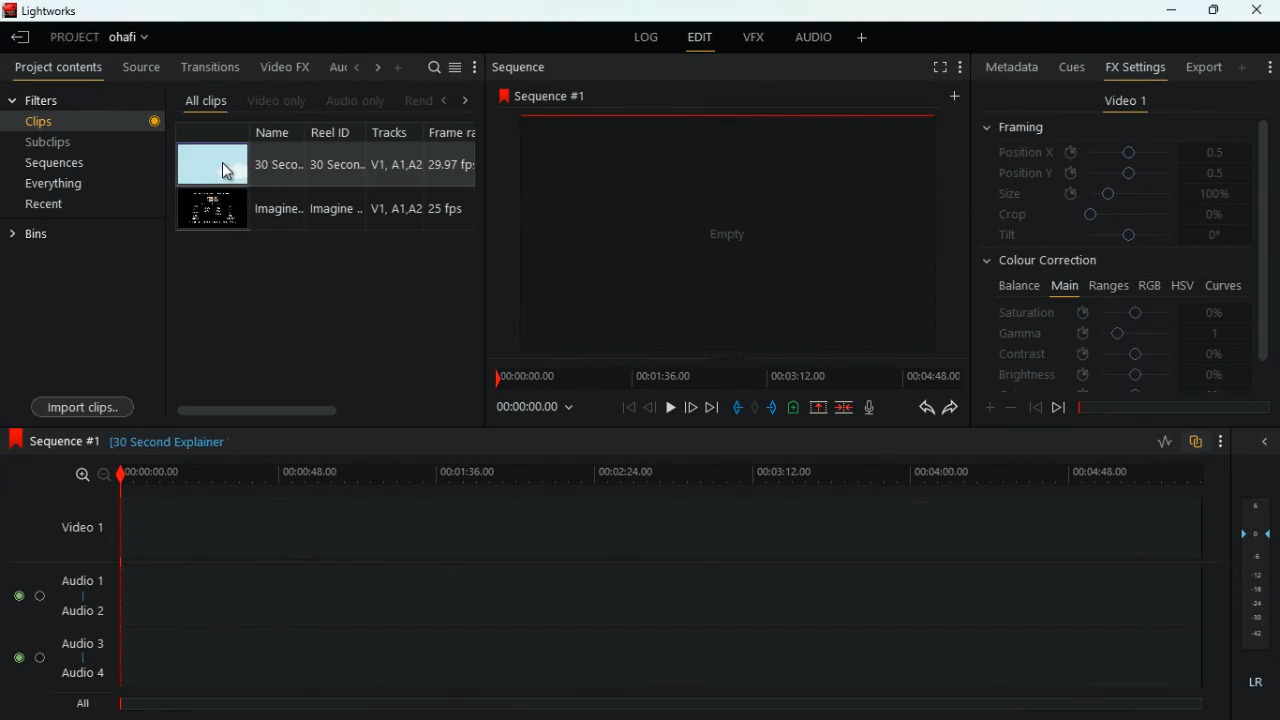 Image resolution: width=1280 pixels, height=720 pixels. What do you see at coordinates (622, 406) in the screenshot?
I see `beggining` at bounding box center [622, 406].